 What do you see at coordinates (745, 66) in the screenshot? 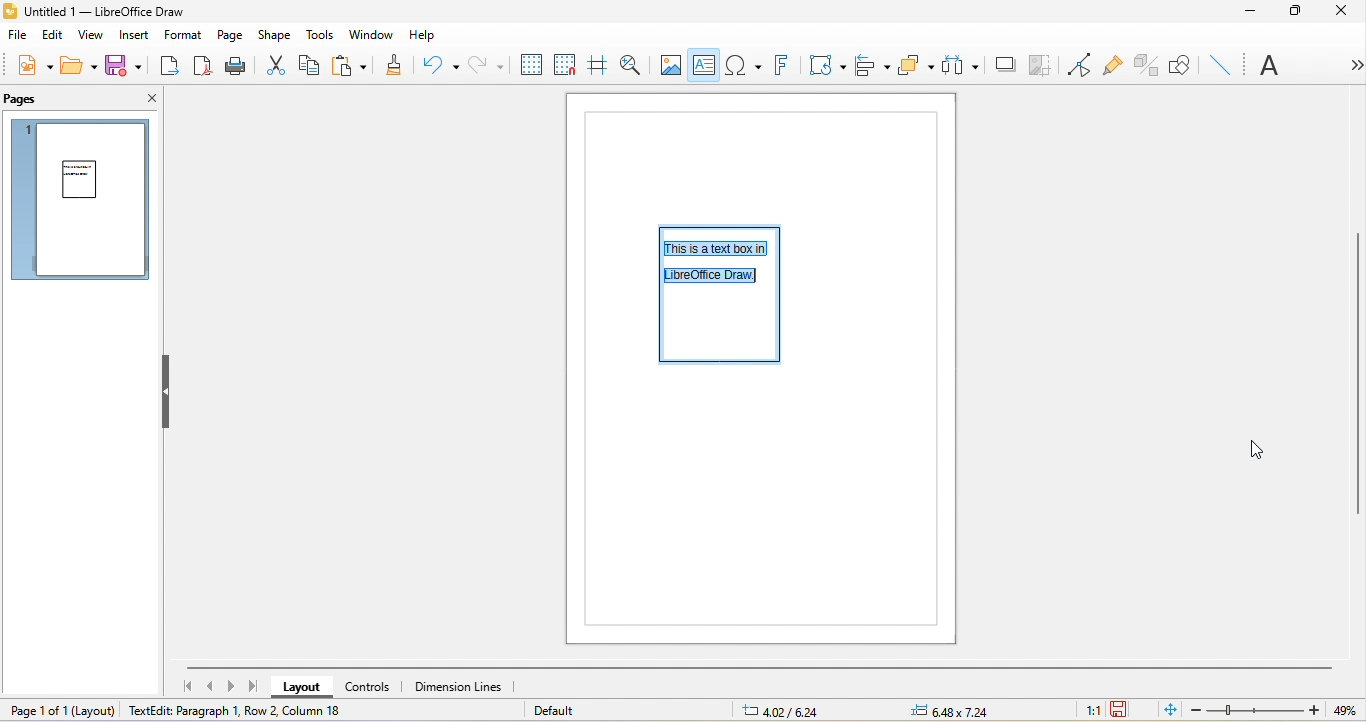
I see `special character` at bounding box center [745, 66].